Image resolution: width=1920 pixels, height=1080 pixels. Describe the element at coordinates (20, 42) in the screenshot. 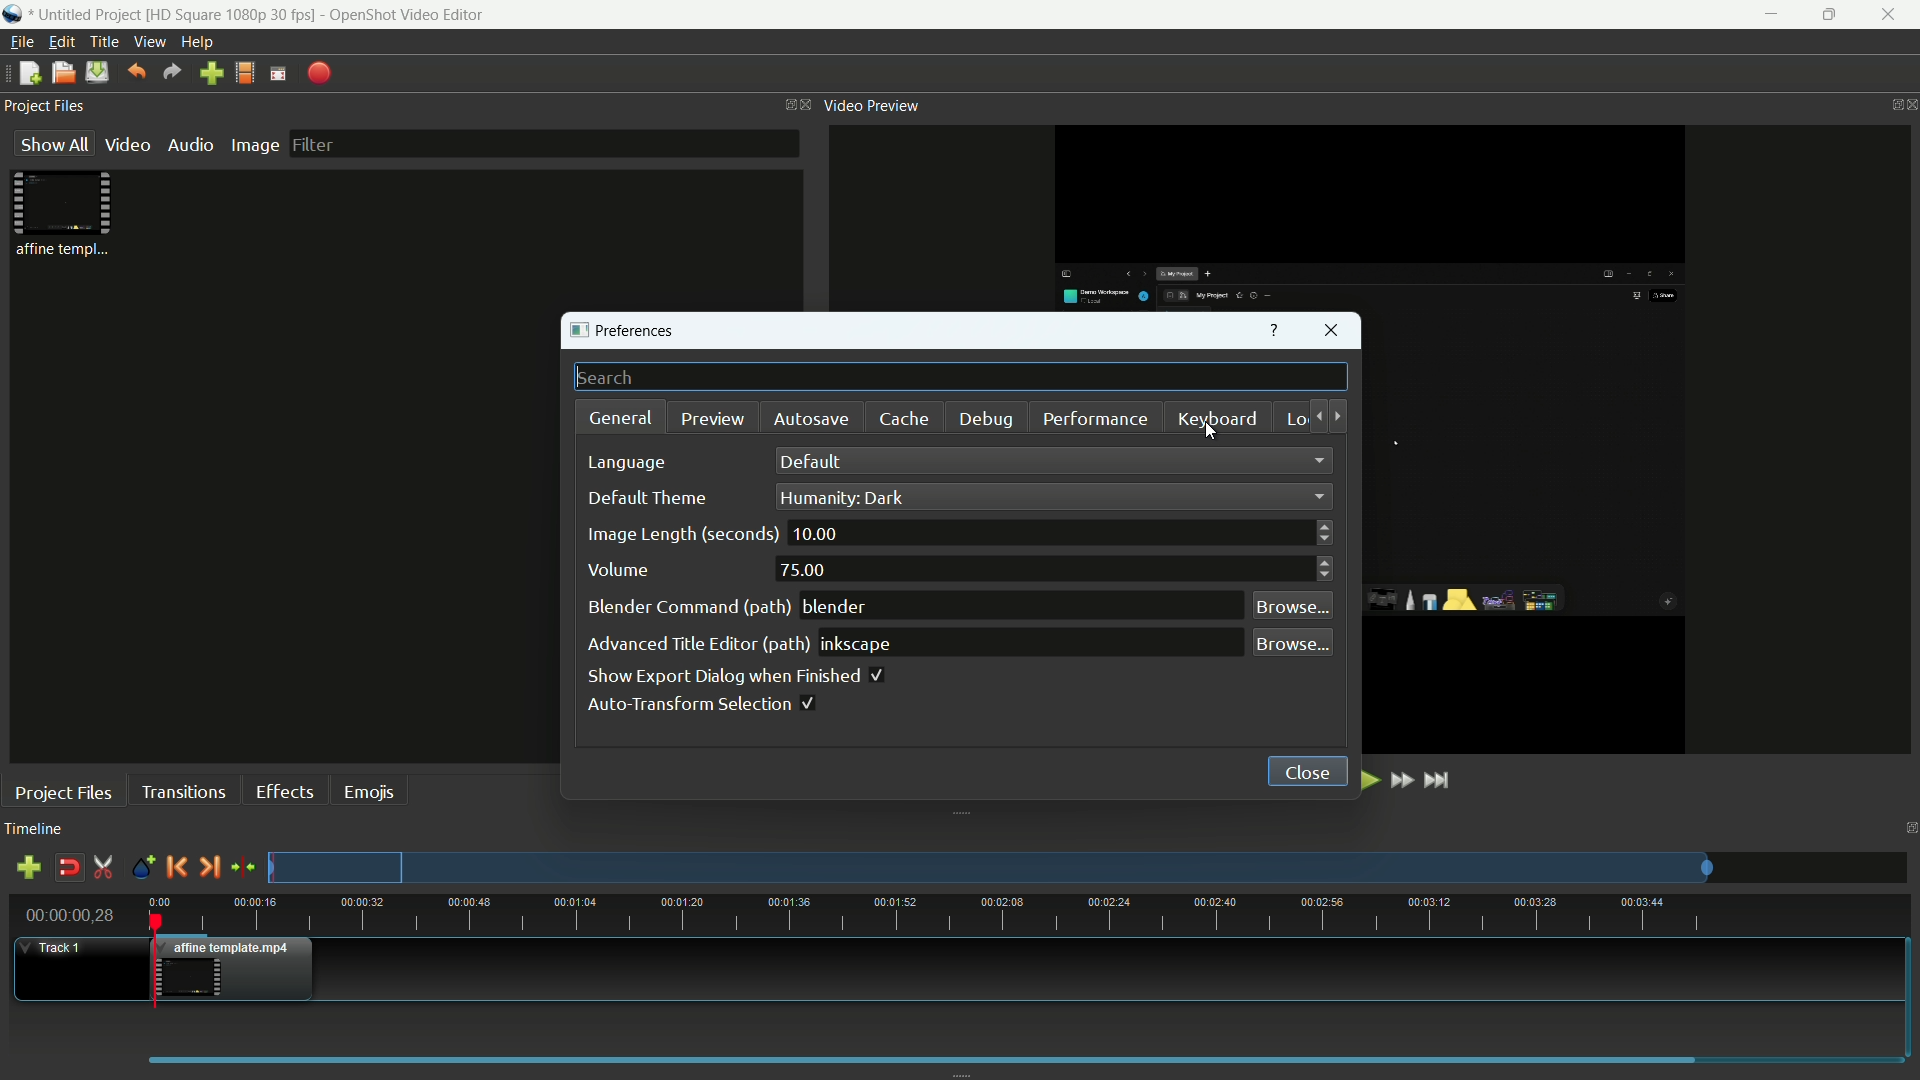

I see `file menu` at that location.